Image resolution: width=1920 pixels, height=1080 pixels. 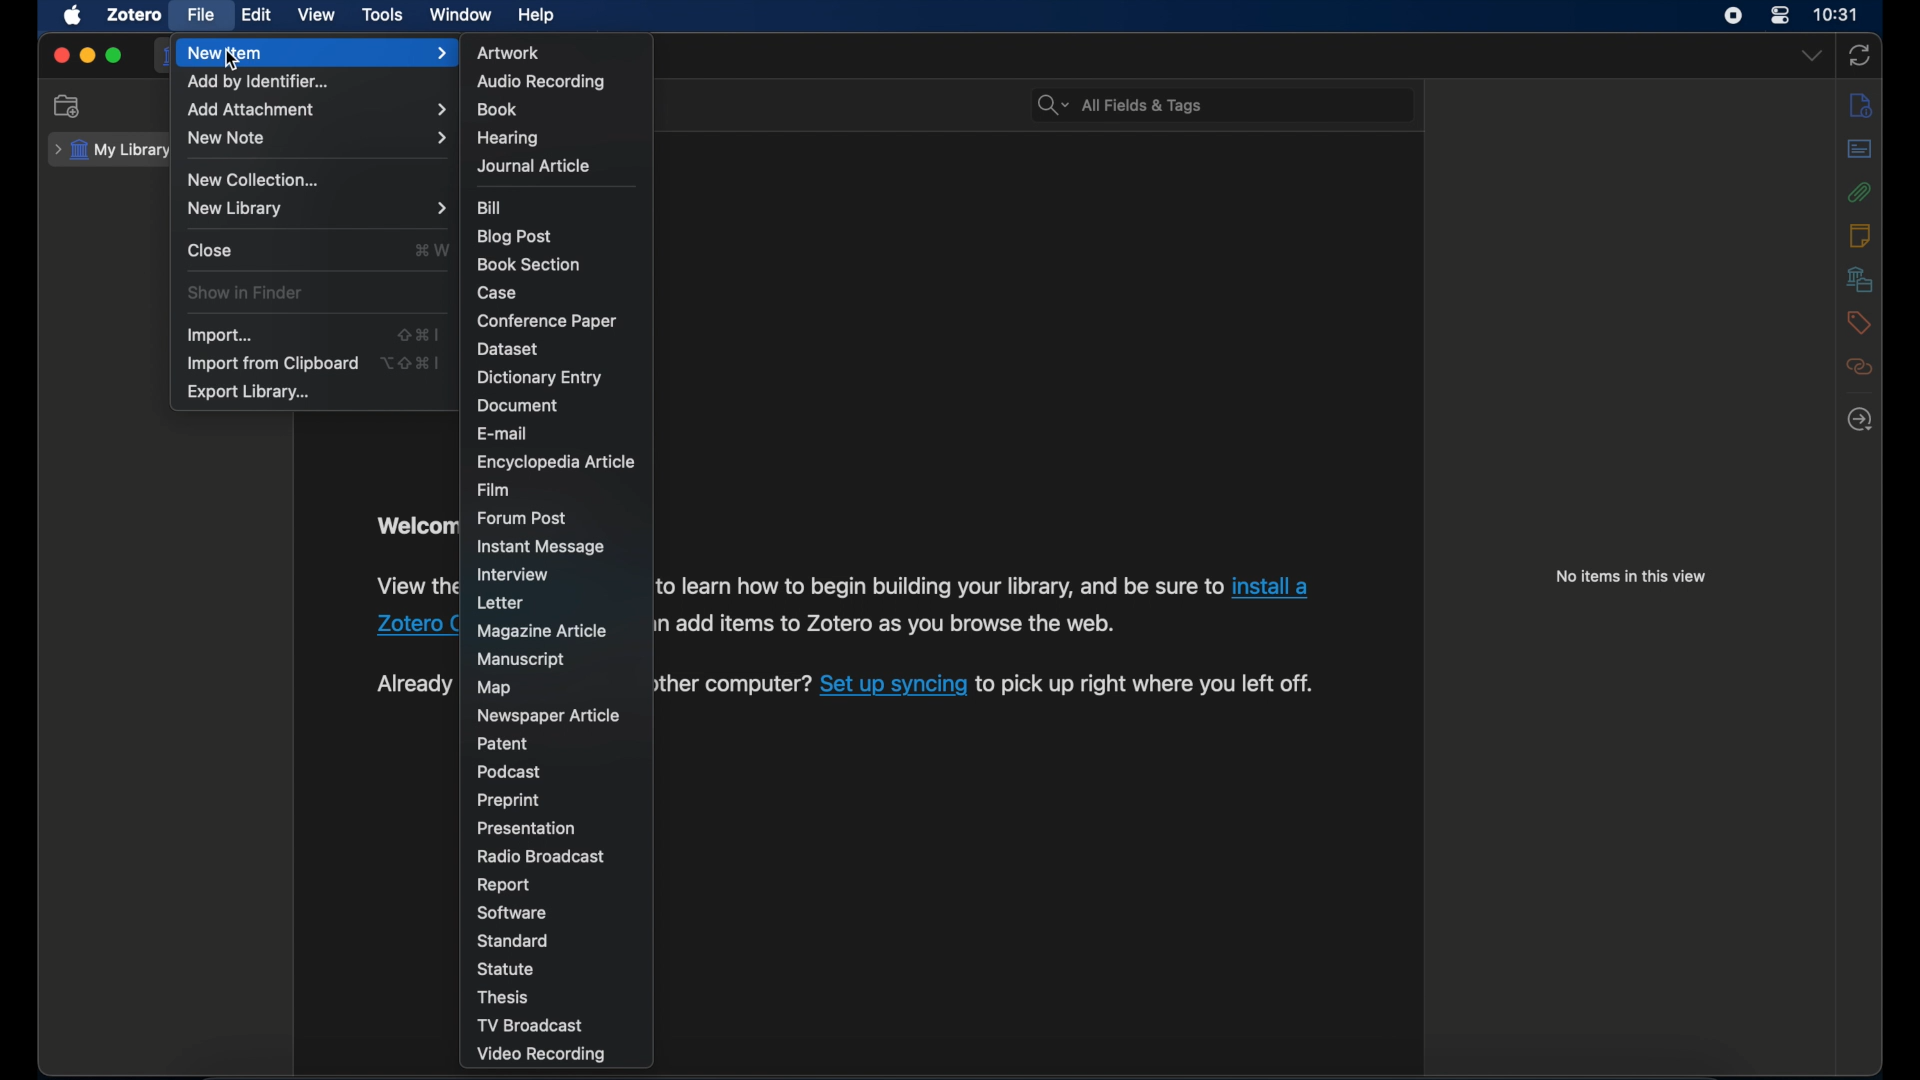 What do you see at coordinates (86, 57) in the screenshot?
I see `minimize` at bounding box center [86, 57].